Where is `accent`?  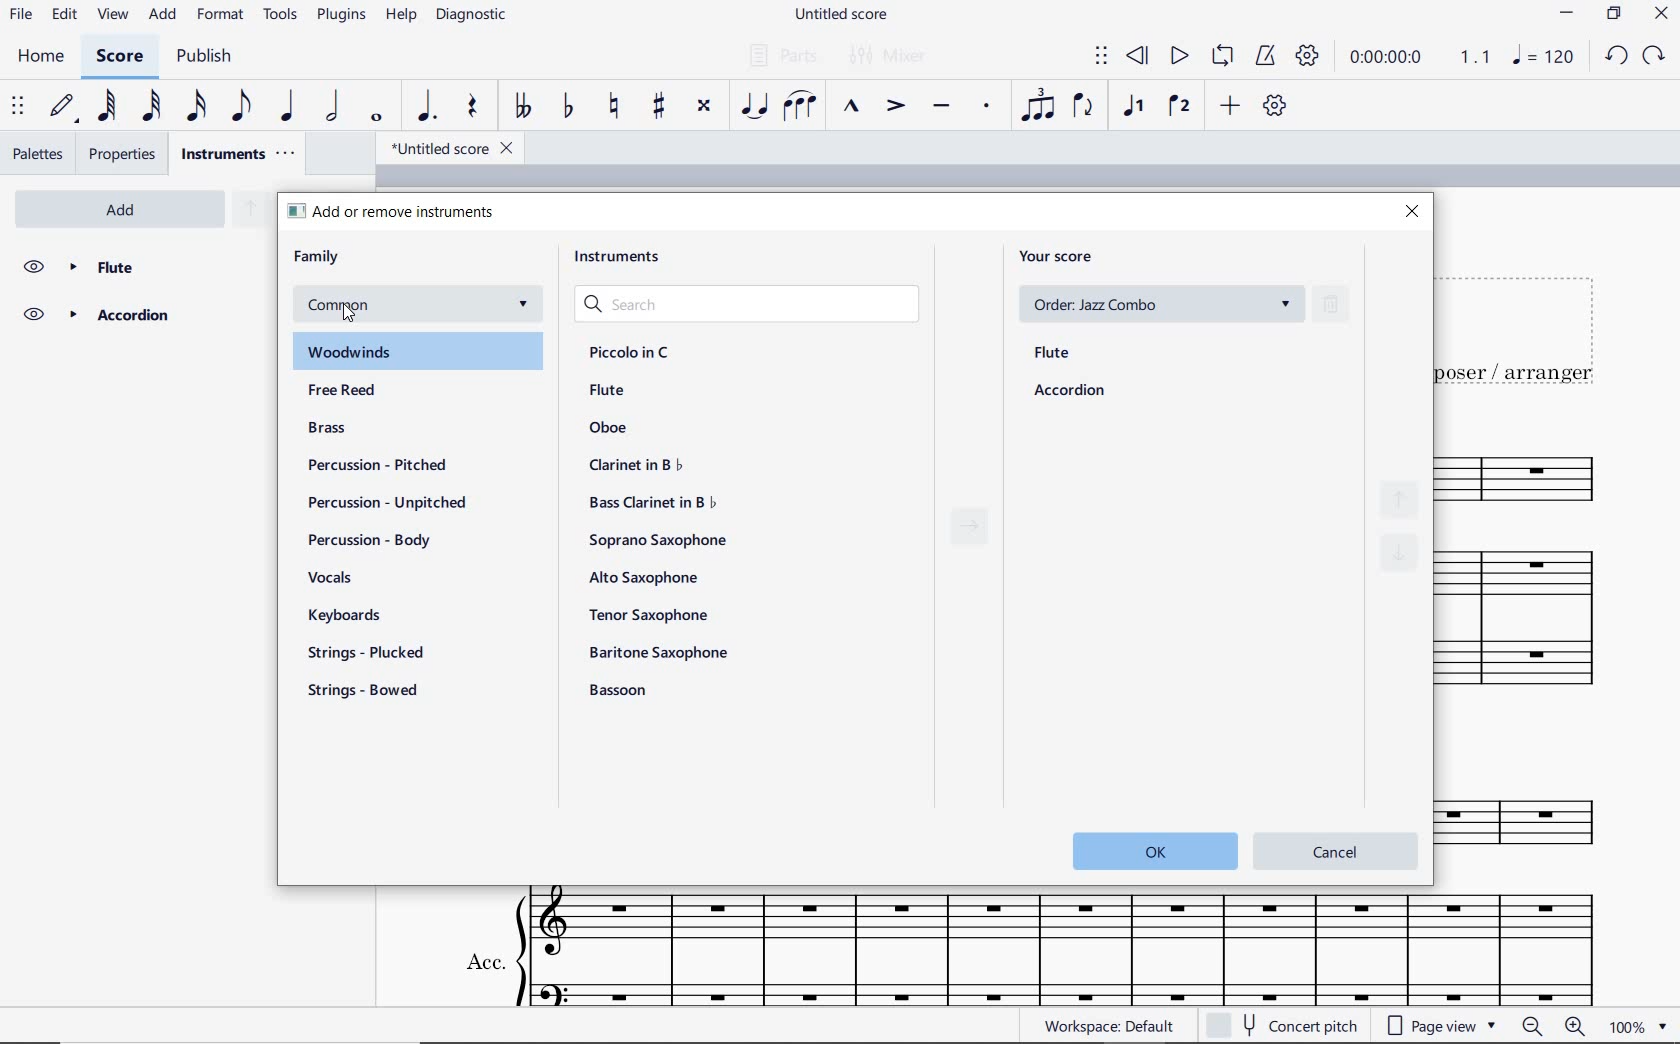
accent is located at coordinates (895, 107).